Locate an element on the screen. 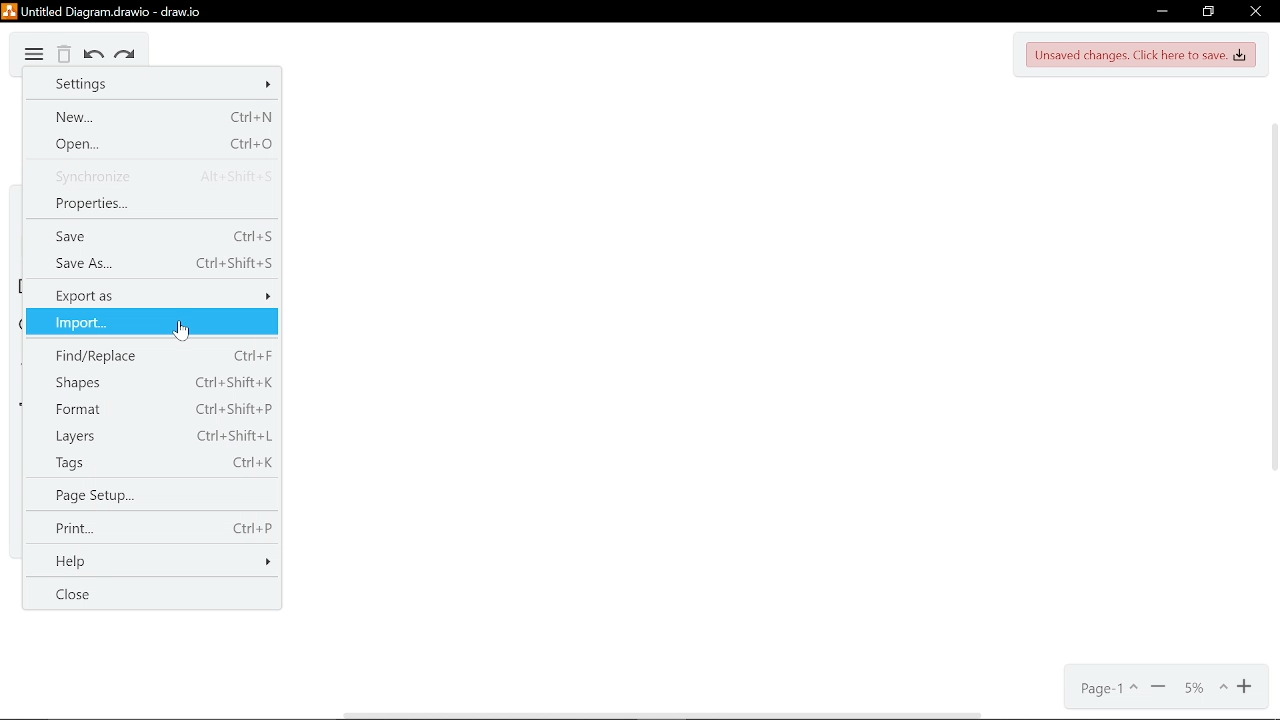 Image resolution: width=1280 pixels, height=720 pixels. Import is located at coordinates (152, 322).